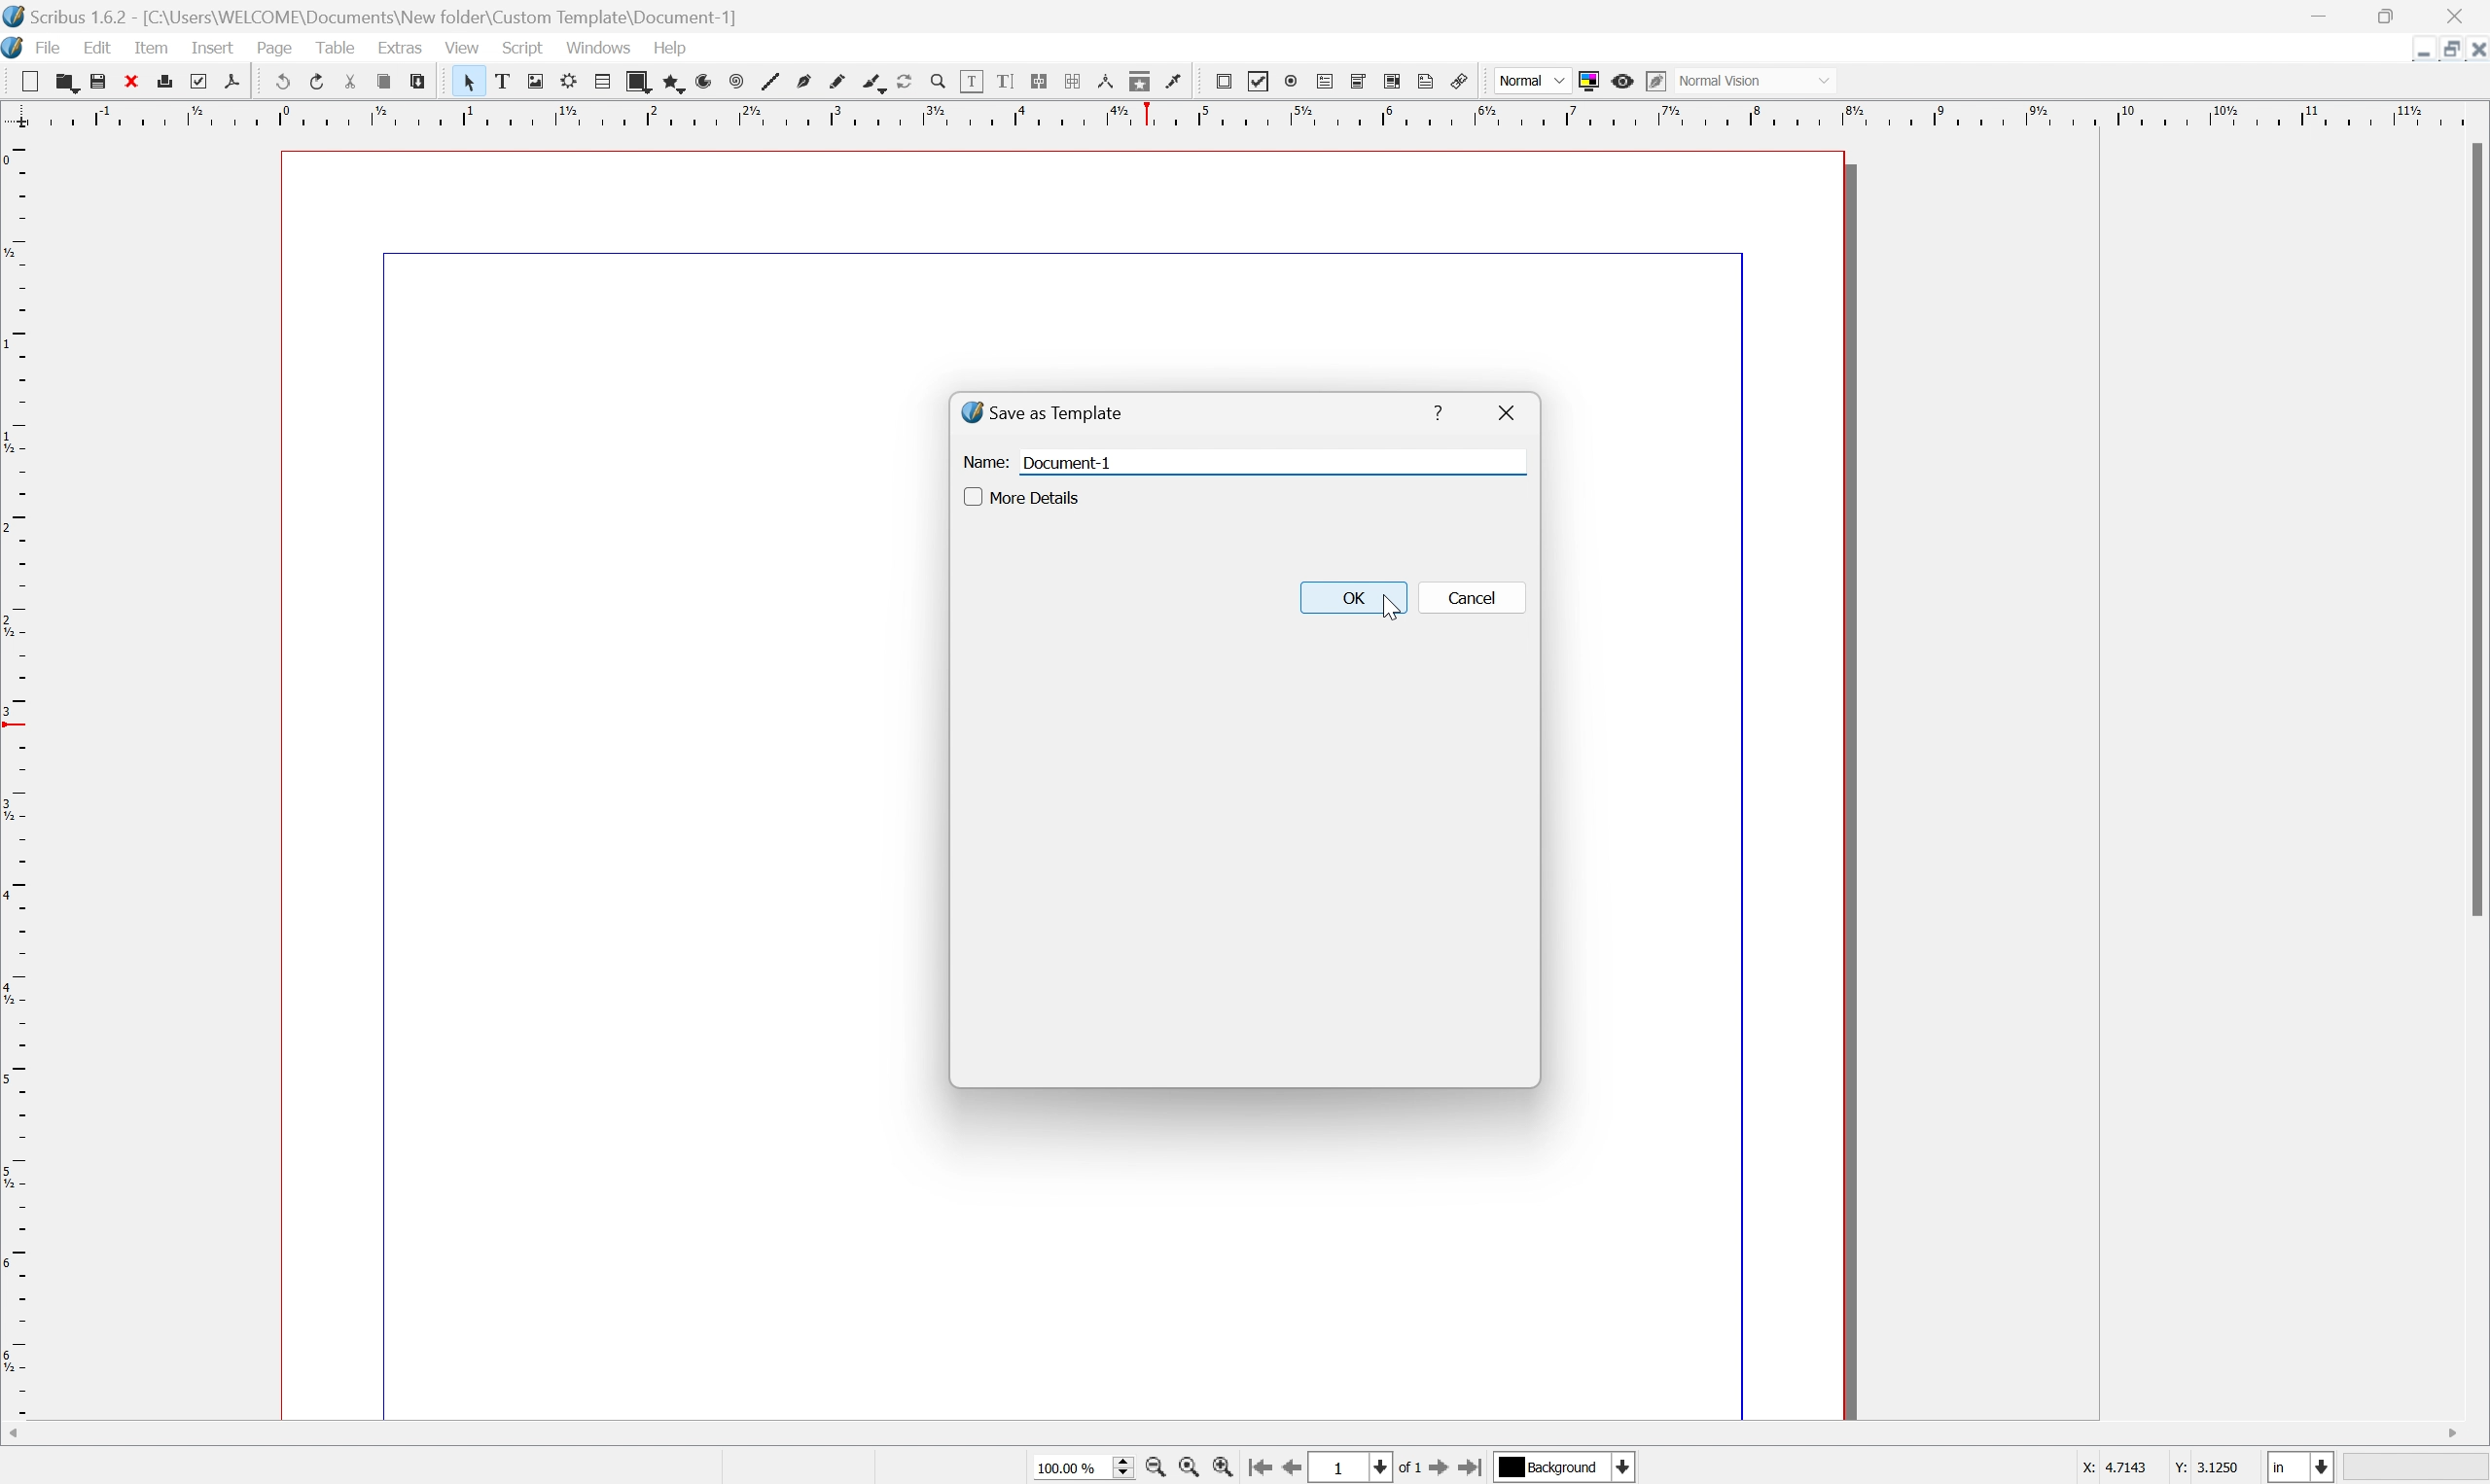  Describe the element at coordinates (1024, 496) in the screenshot. I see `More details` at that location.